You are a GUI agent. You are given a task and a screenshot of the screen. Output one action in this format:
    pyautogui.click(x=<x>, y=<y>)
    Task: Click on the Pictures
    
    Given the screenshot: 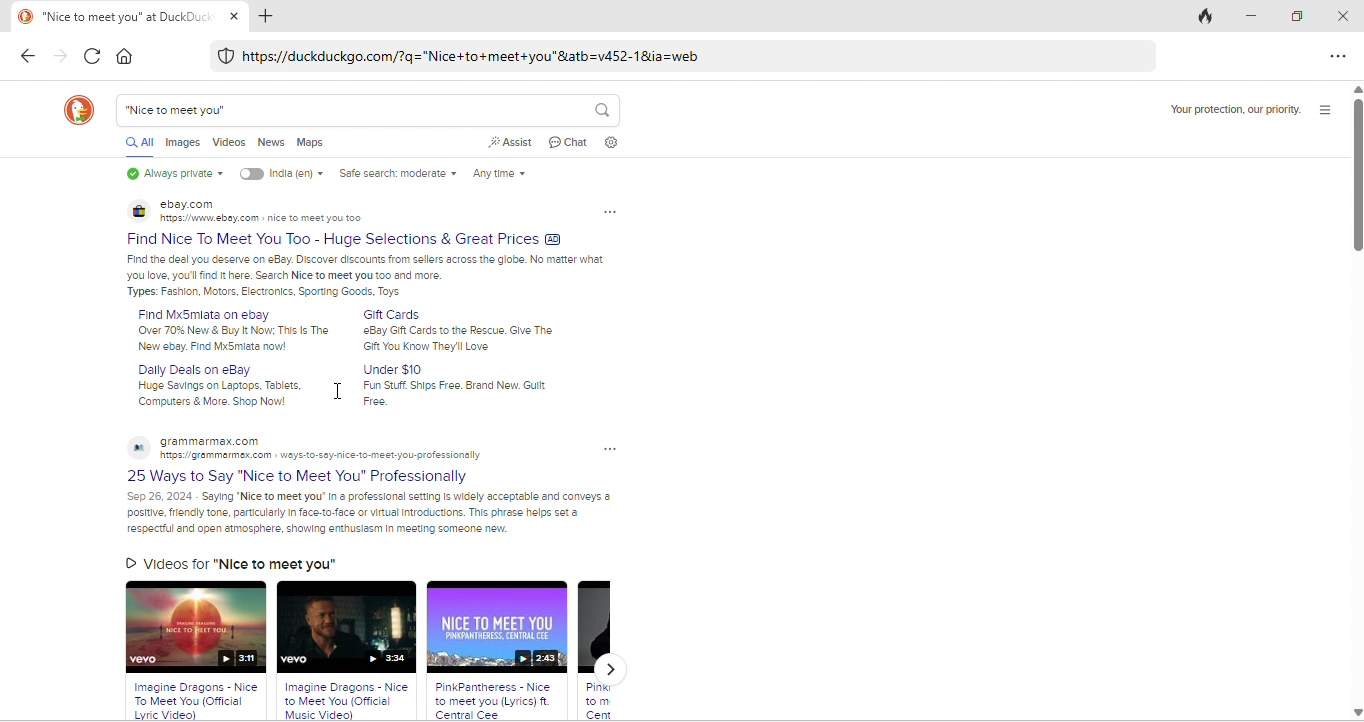 What is the action you would take?
    pyautogui.click(x=138, y=449)
    